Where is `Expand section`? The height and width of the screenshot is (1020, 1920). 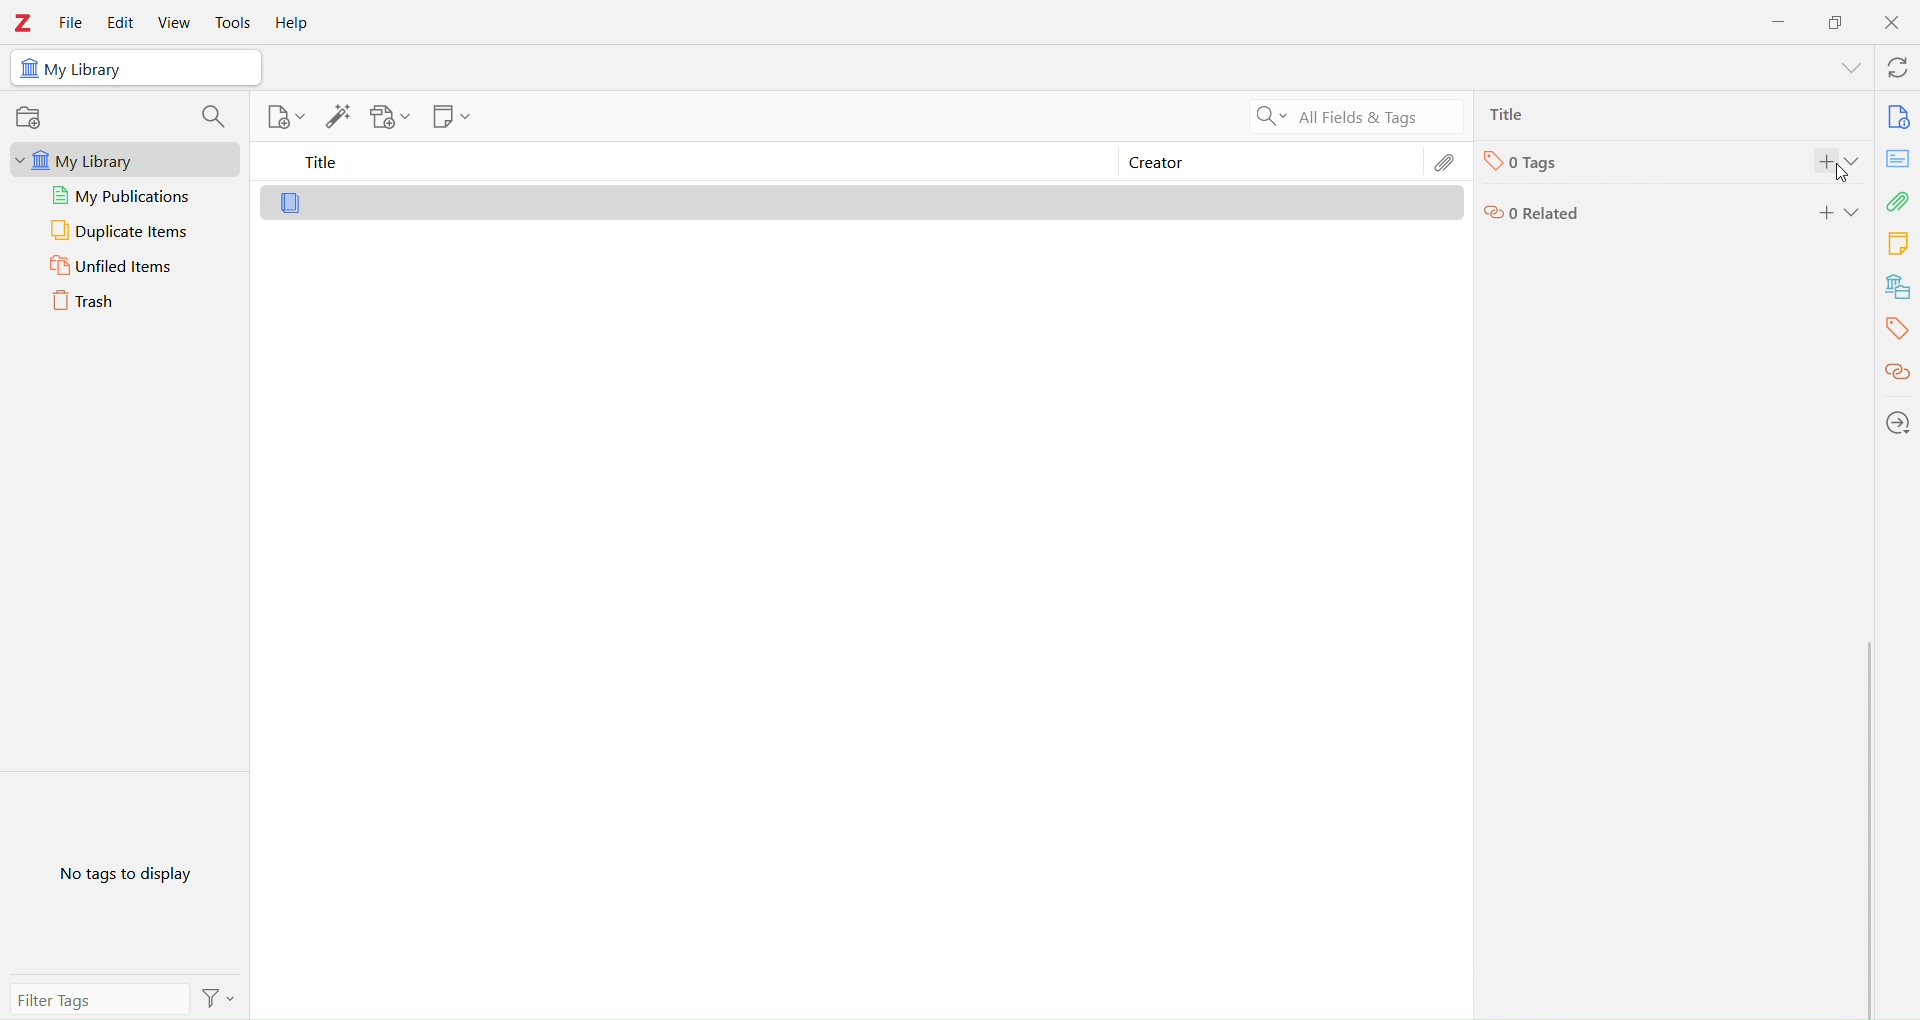 Expand section is located at coordinates (1856, 168).